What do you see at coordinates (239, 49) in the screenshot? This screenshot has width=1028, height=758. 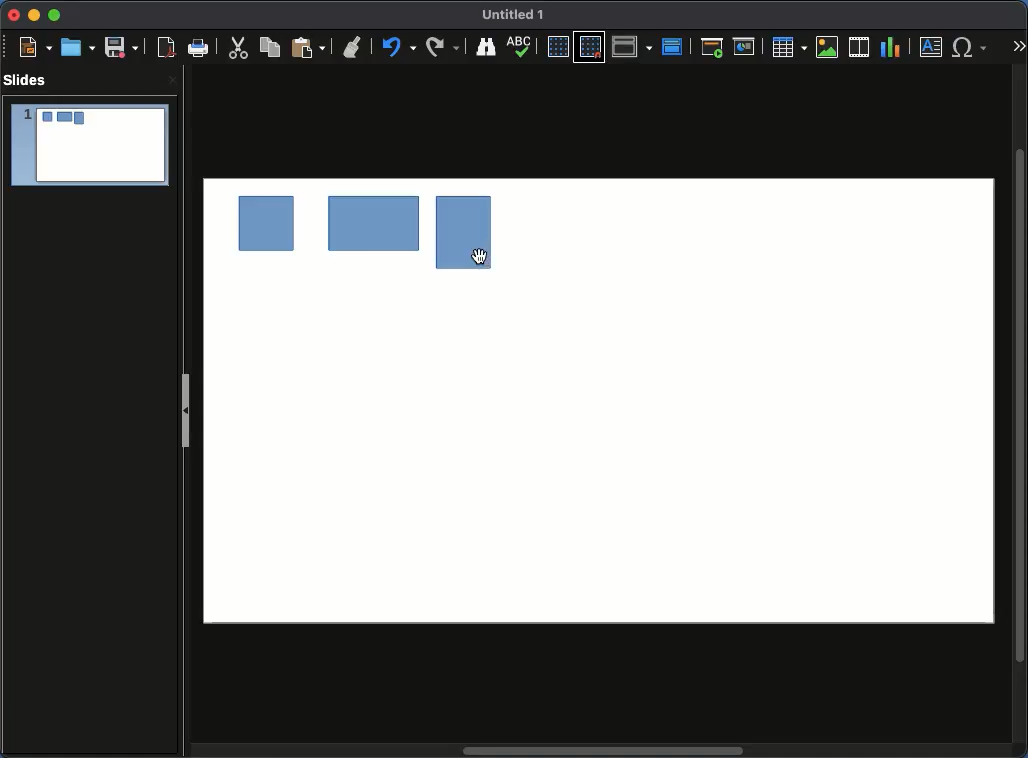 I see `Cut` at bounding box center [239, 49].